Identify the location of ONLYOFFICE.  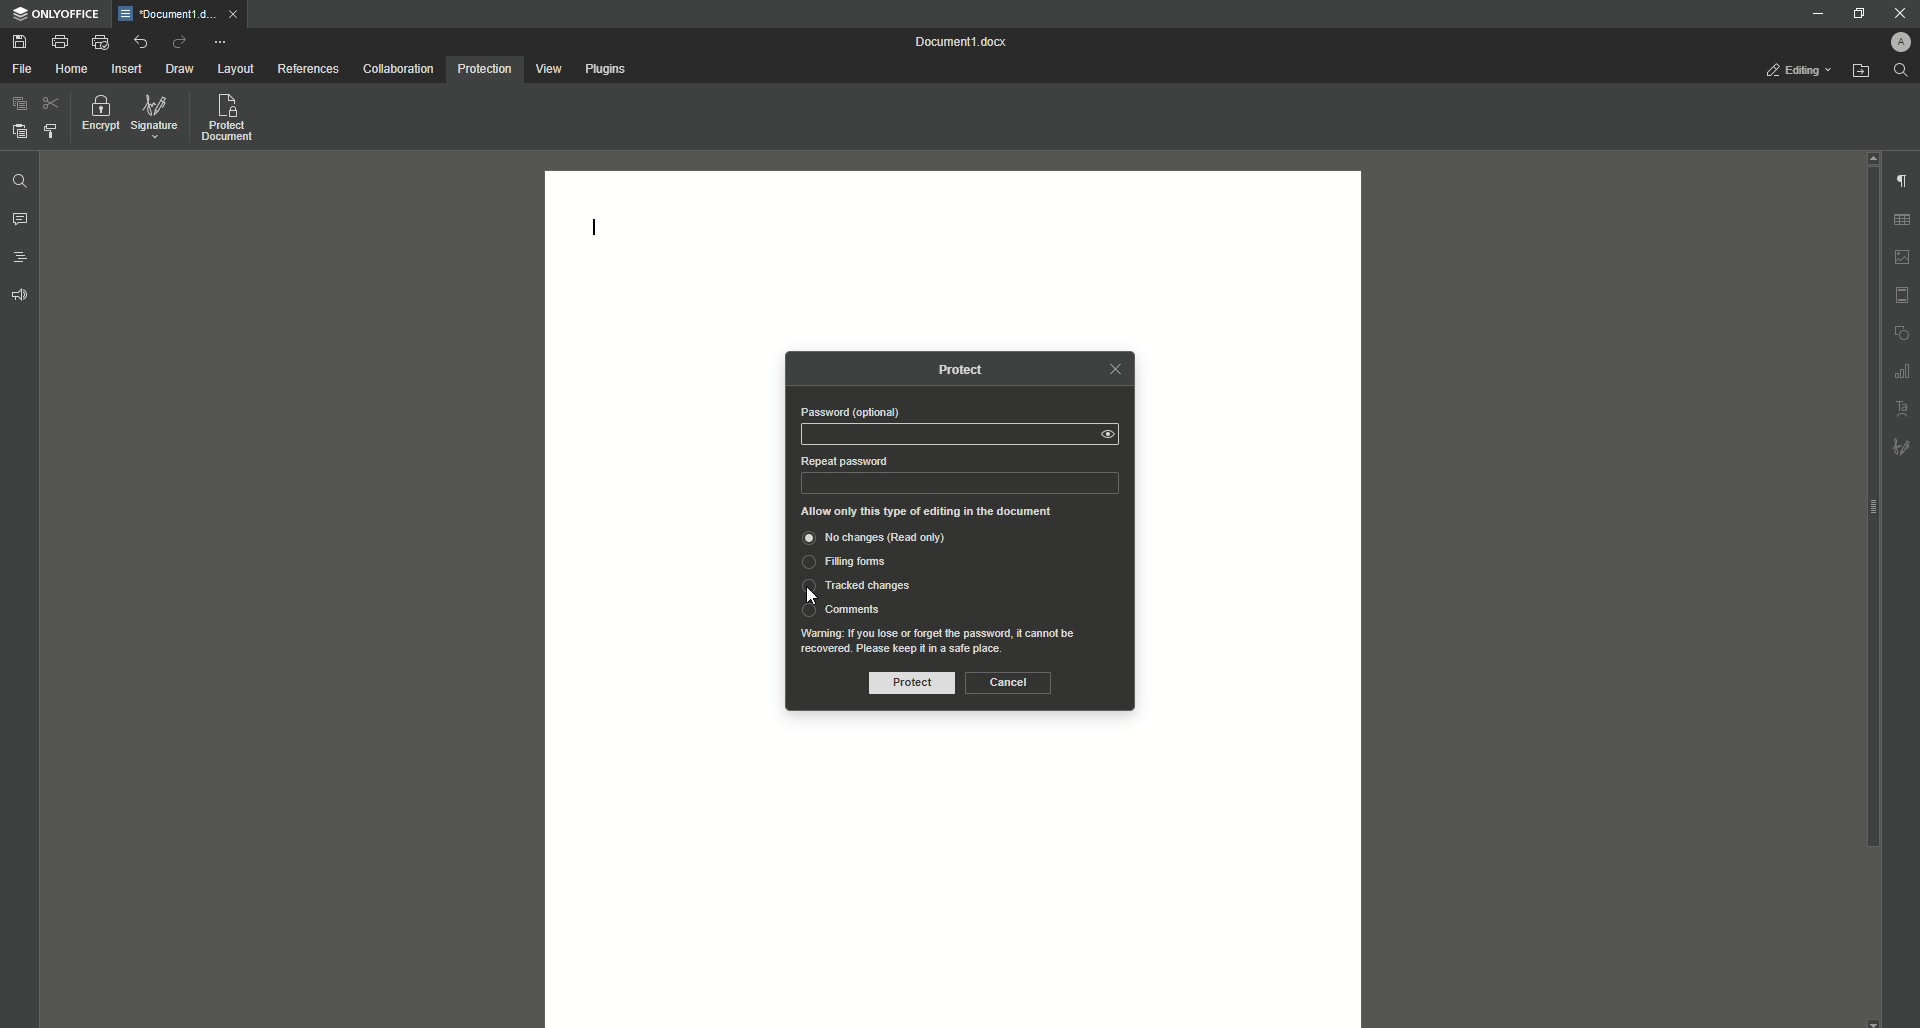
(57, 13).